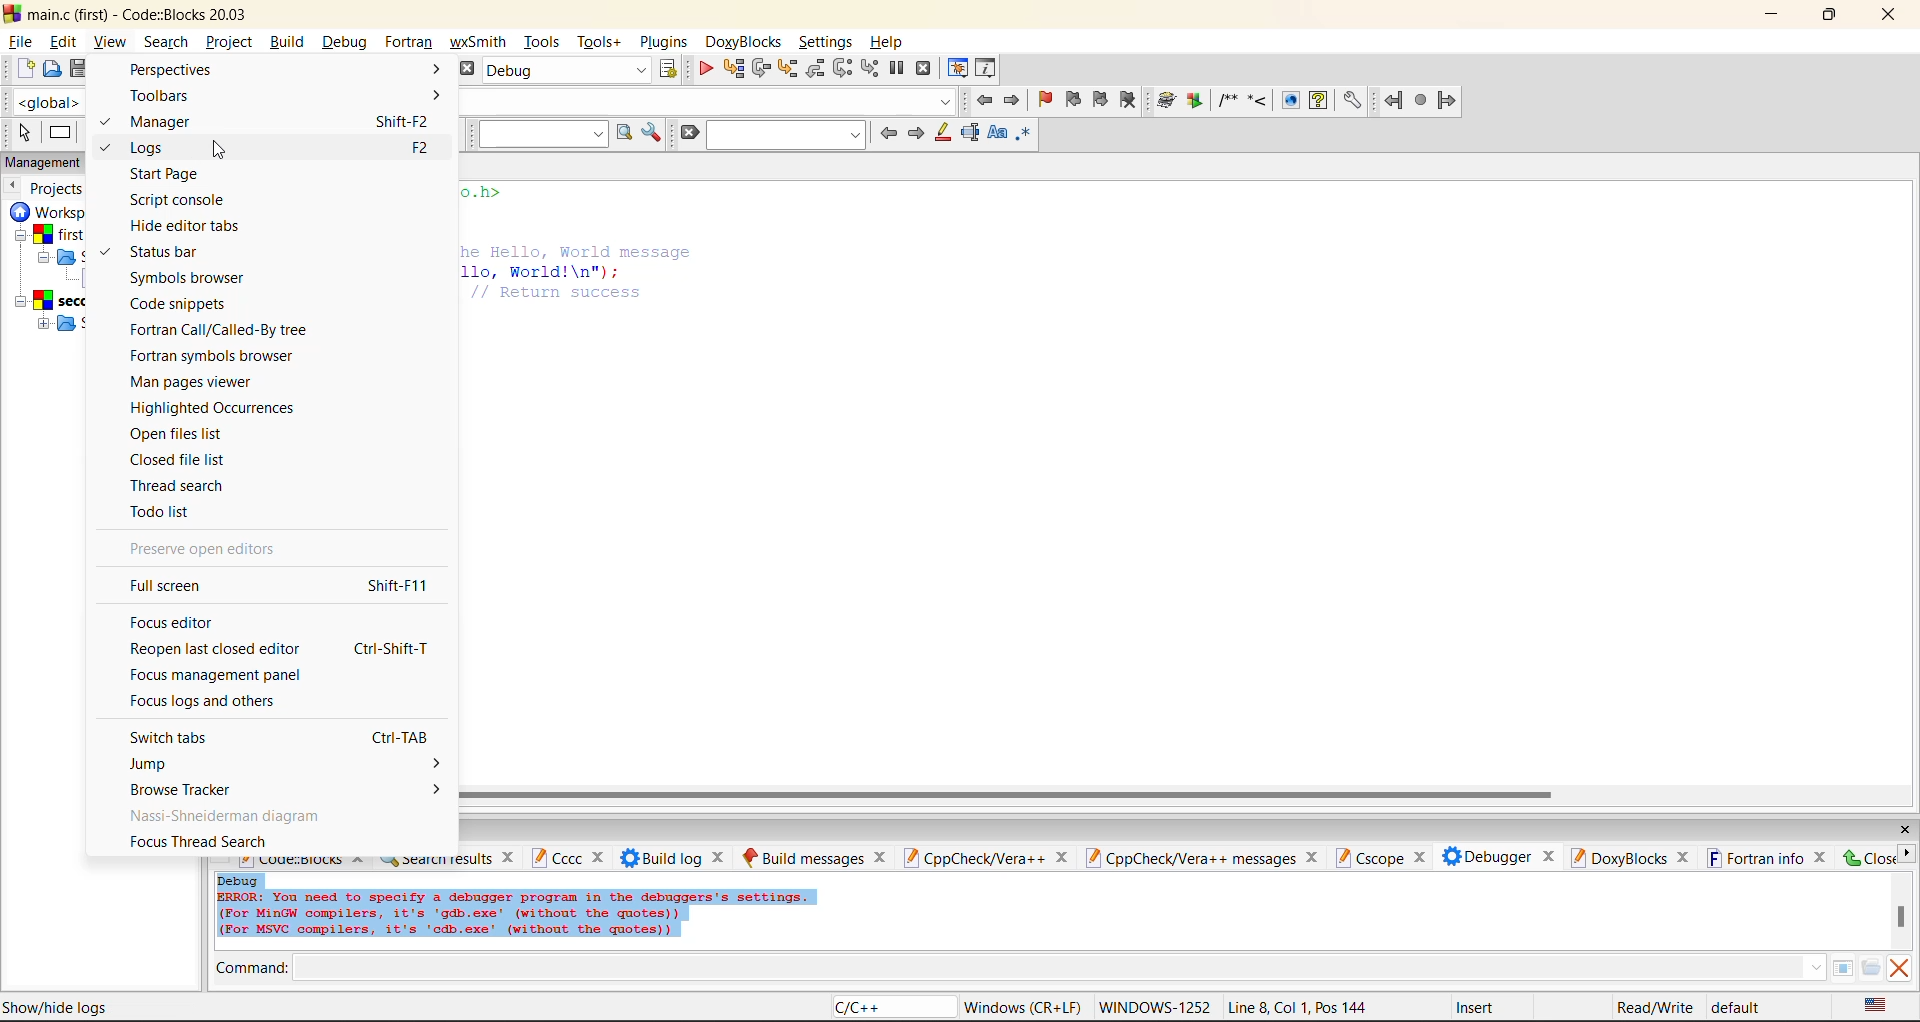 This screenshot has height=1022, width=1920. Describe the element at coordinates (214, 704) in the screenshot. I see `focus logs and others` at that location.